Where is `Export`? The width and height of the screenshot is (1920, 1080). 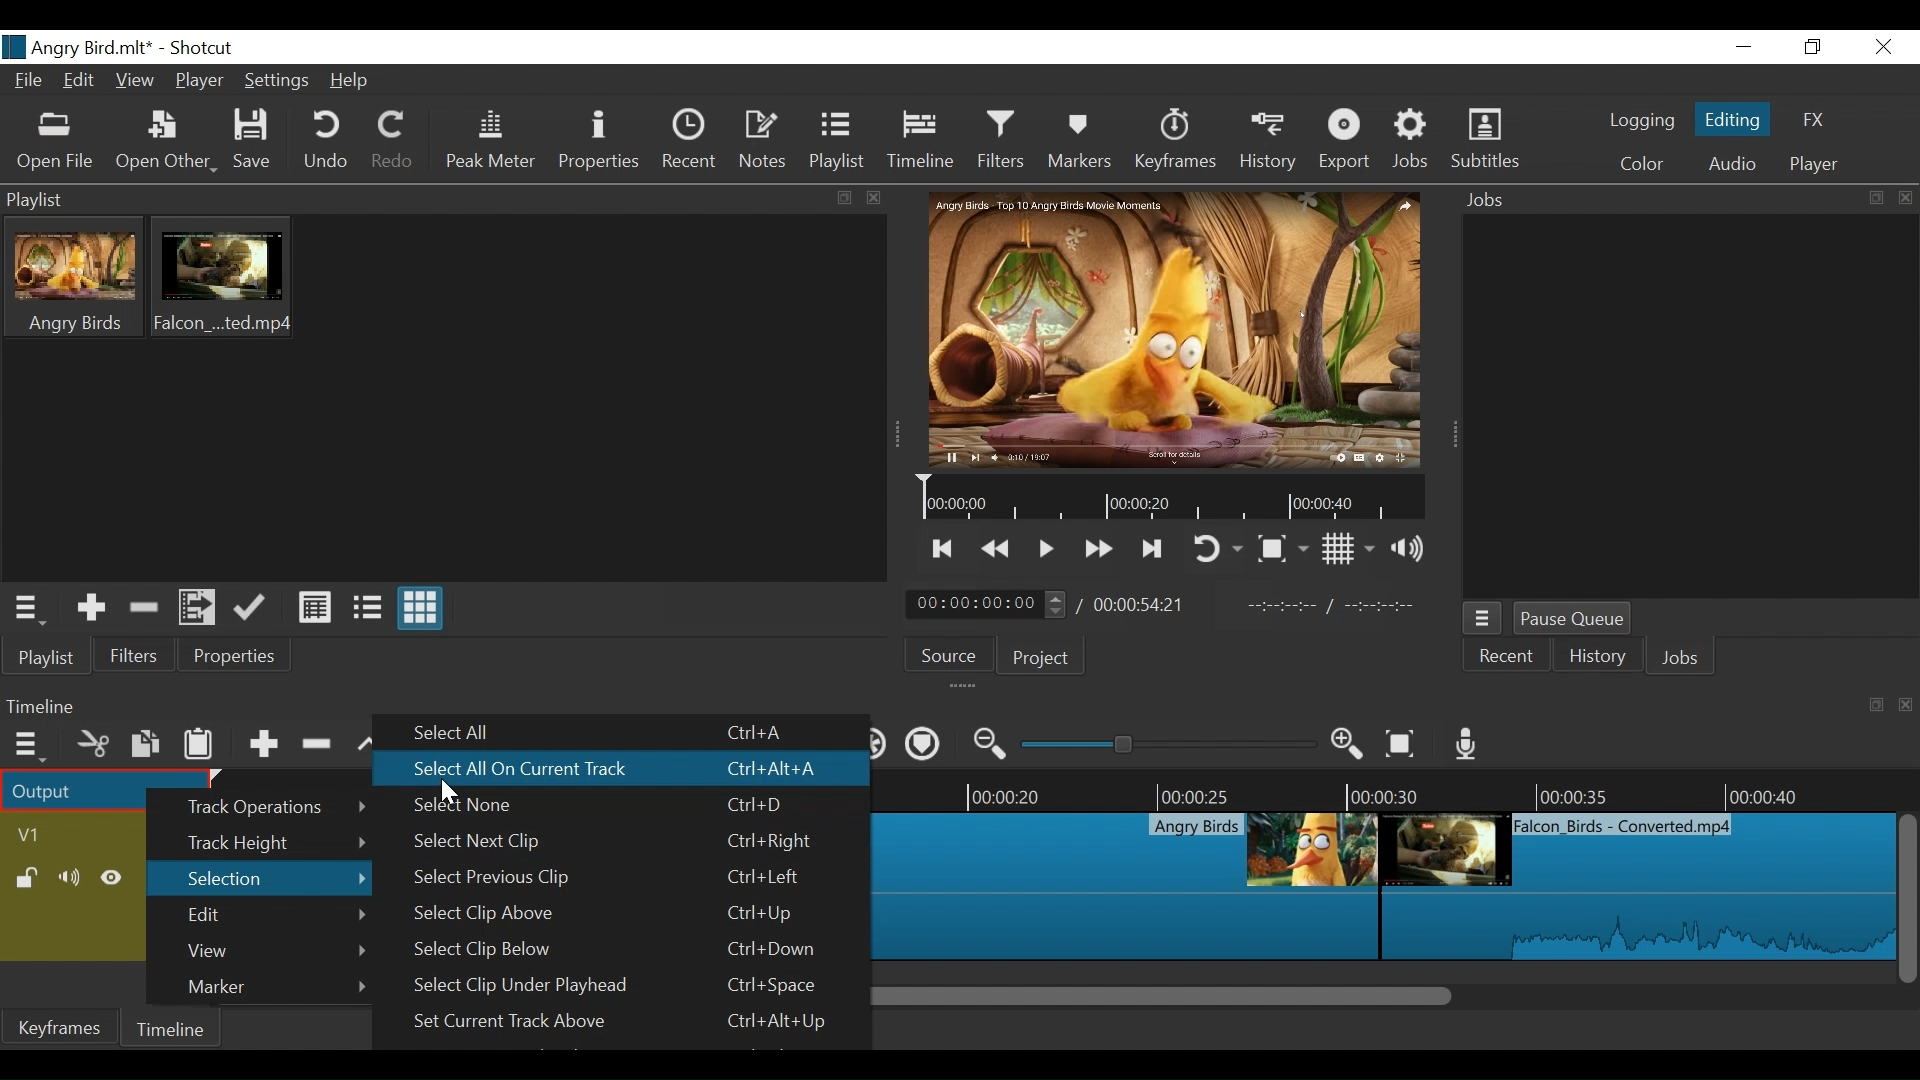
Export is located at coordinates (1345, 143).